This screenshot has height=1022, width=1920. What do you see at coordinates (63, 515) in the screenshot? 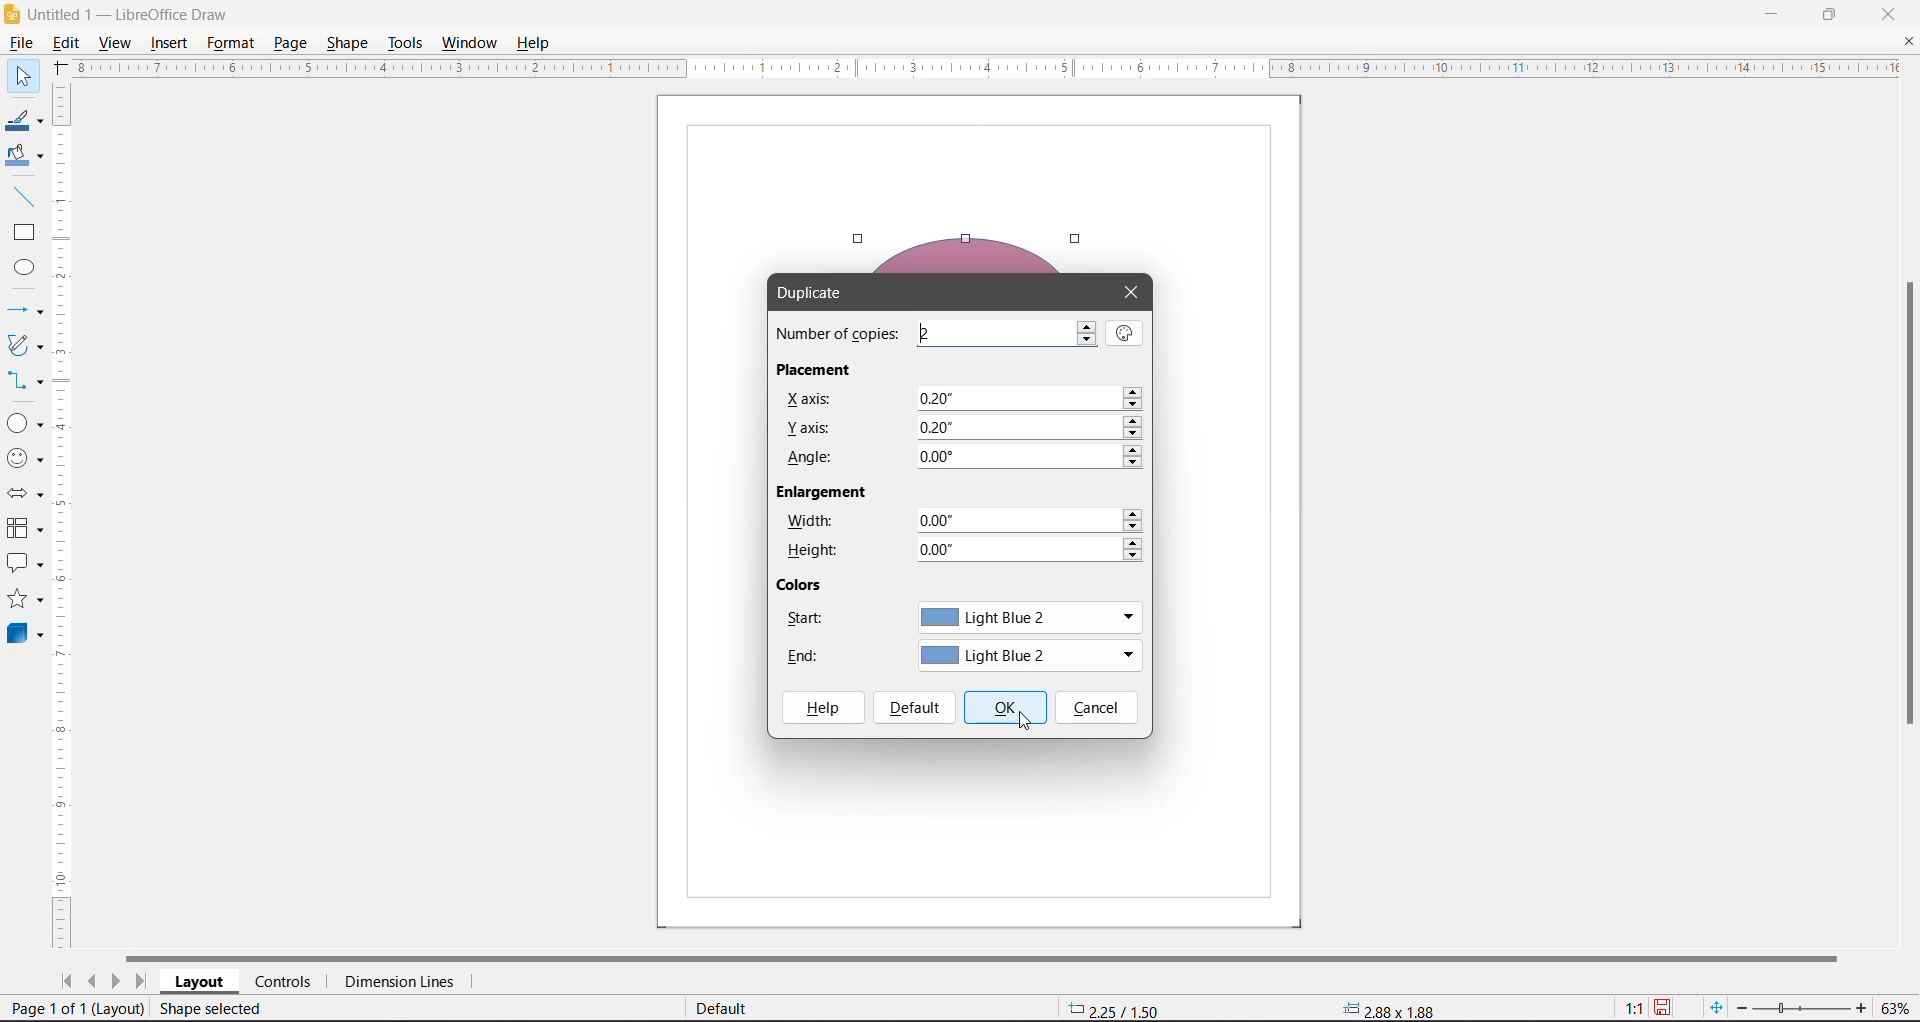
I see `Vertical Ruler` at bounding box center [63, 515].